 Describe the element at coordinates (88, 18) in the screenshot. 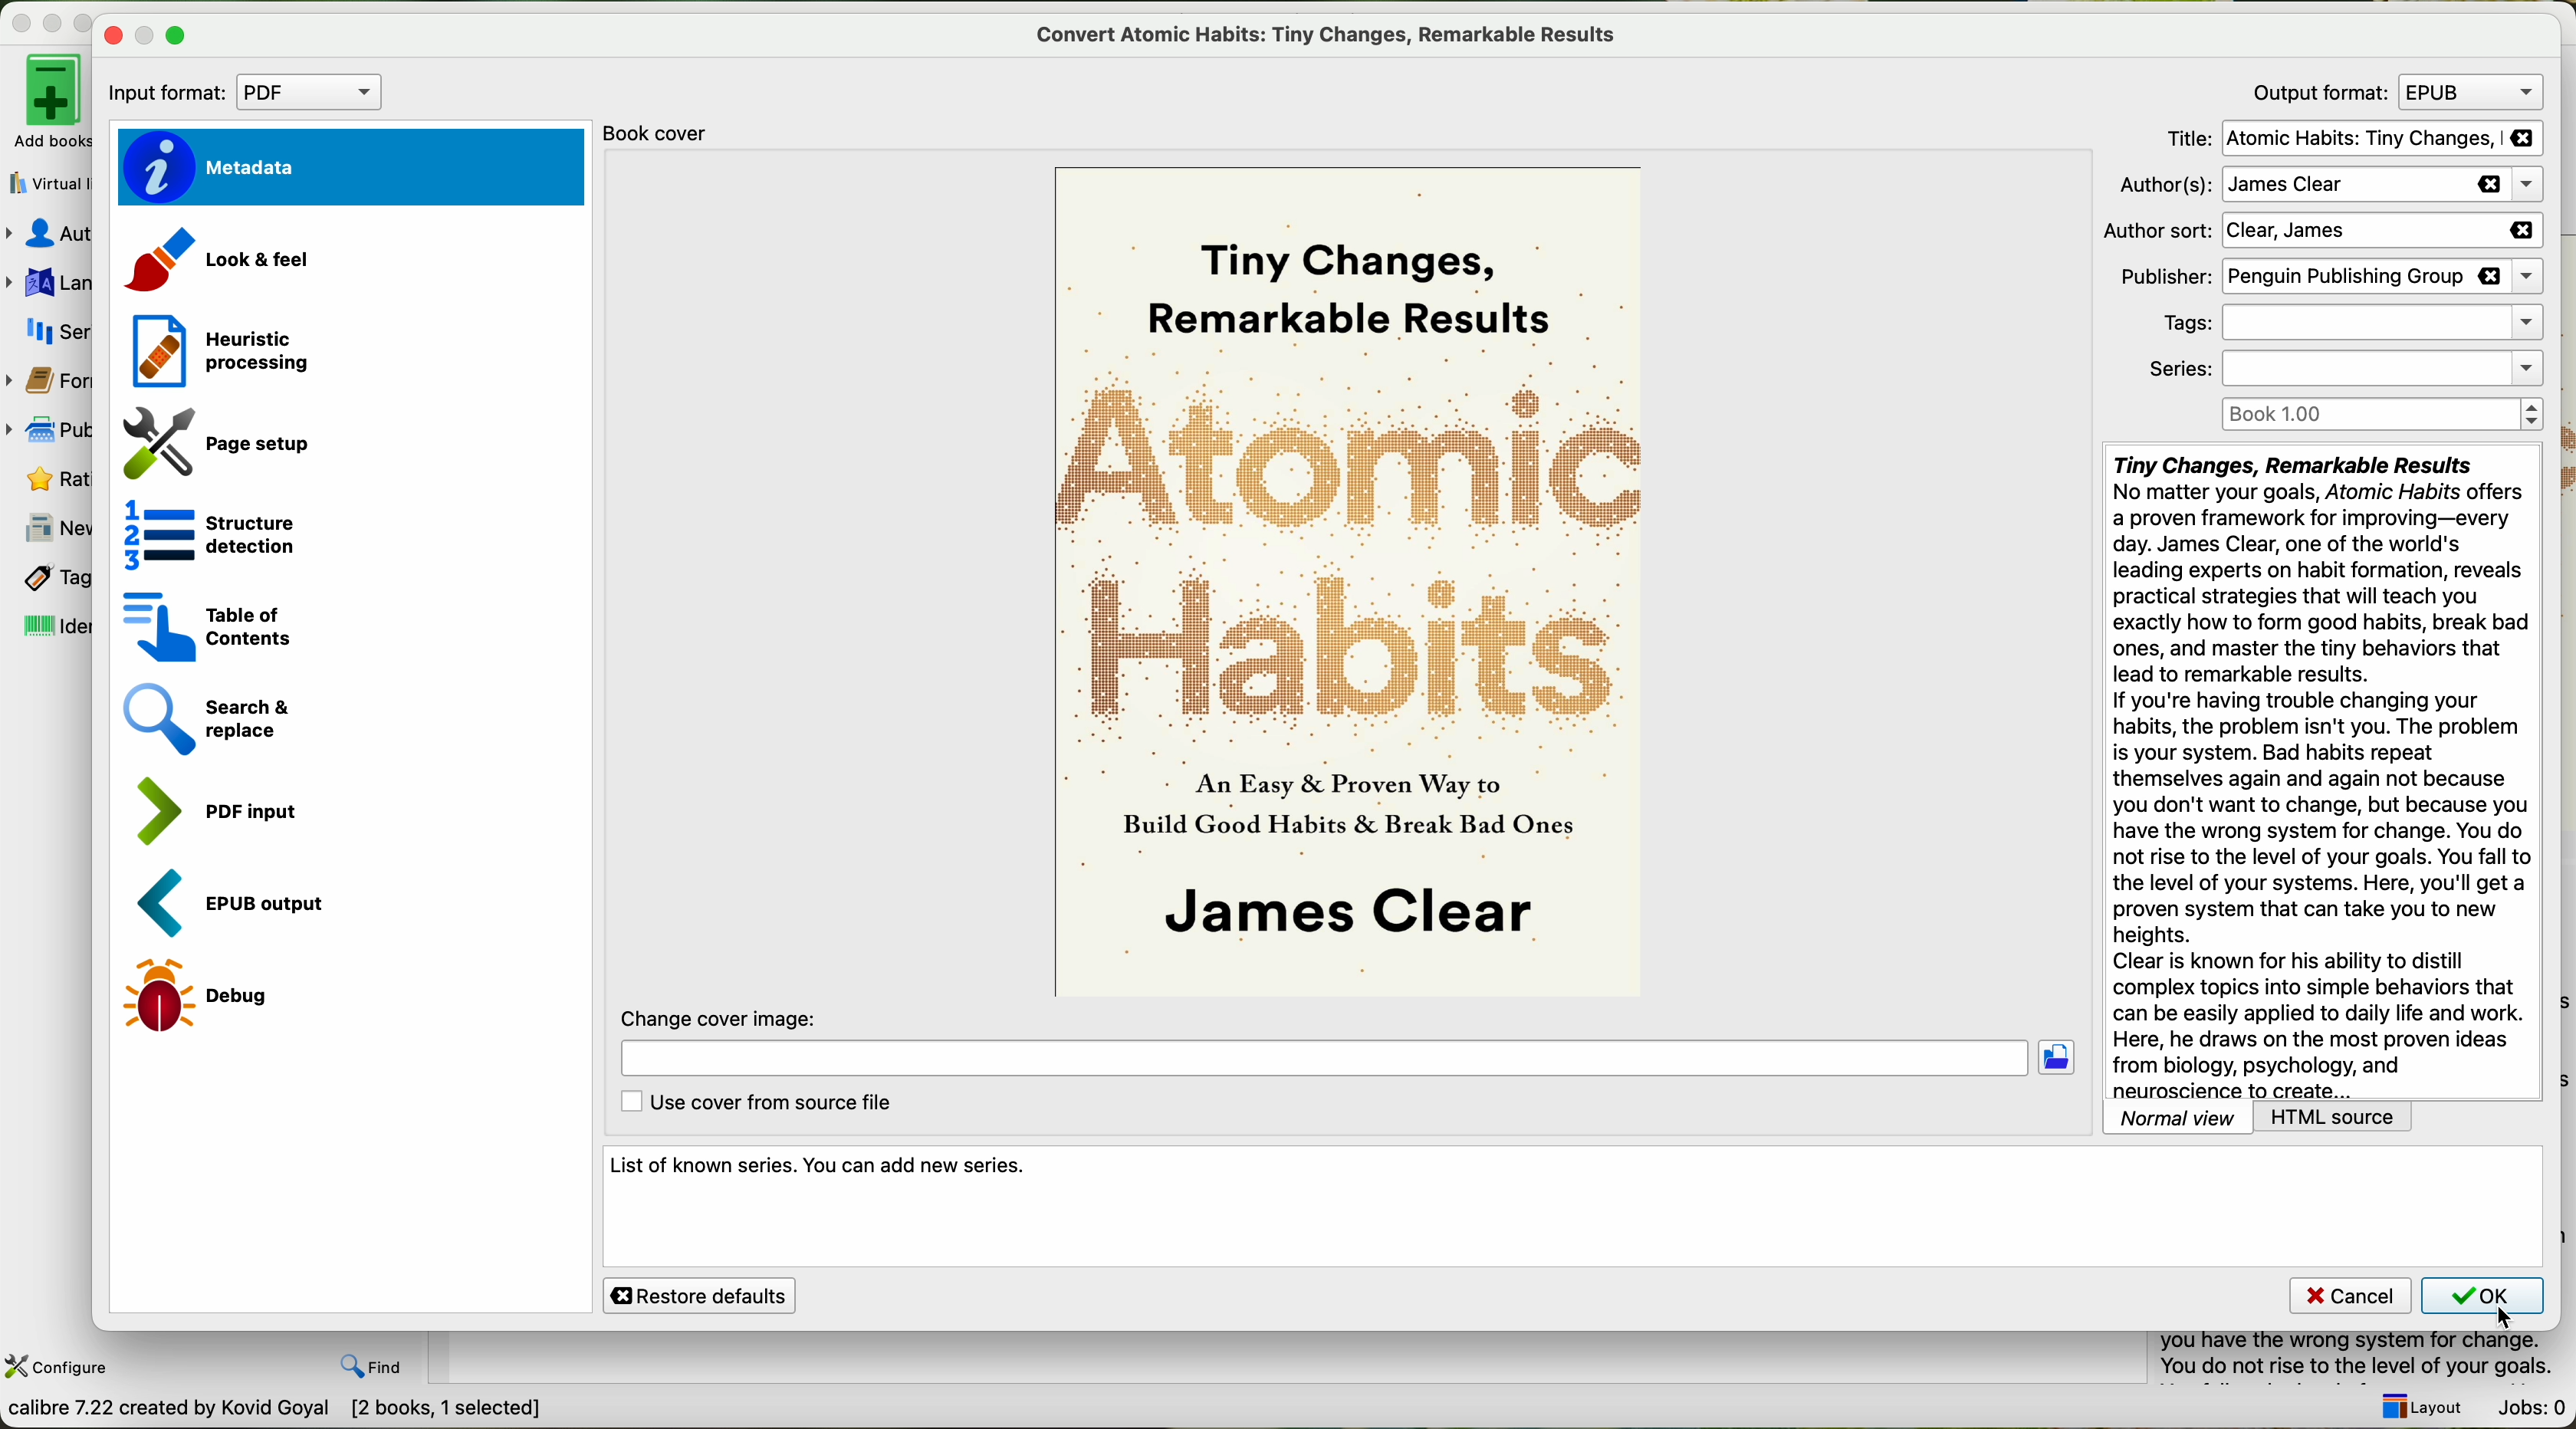

I see `maximize` at that location.